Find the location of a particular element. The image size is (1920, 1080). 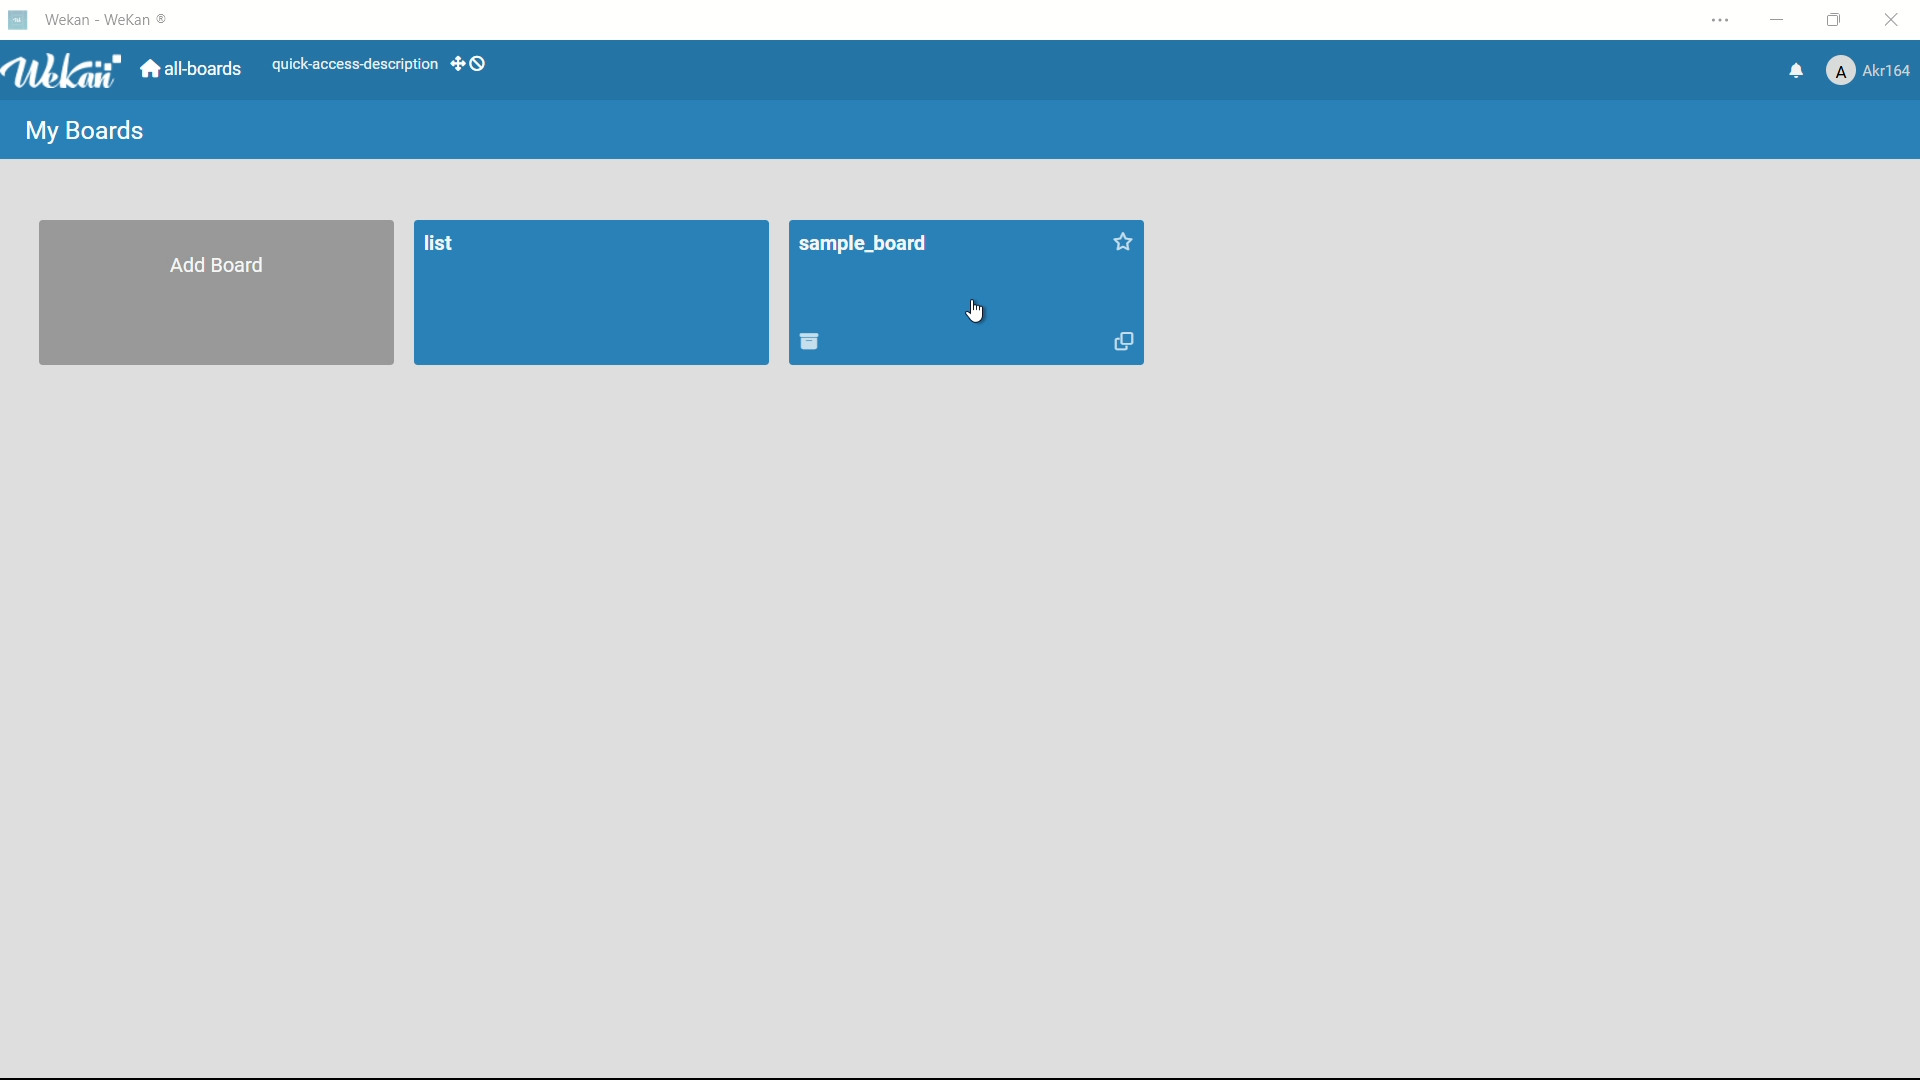

close app is located at coordinates (1891, 20).